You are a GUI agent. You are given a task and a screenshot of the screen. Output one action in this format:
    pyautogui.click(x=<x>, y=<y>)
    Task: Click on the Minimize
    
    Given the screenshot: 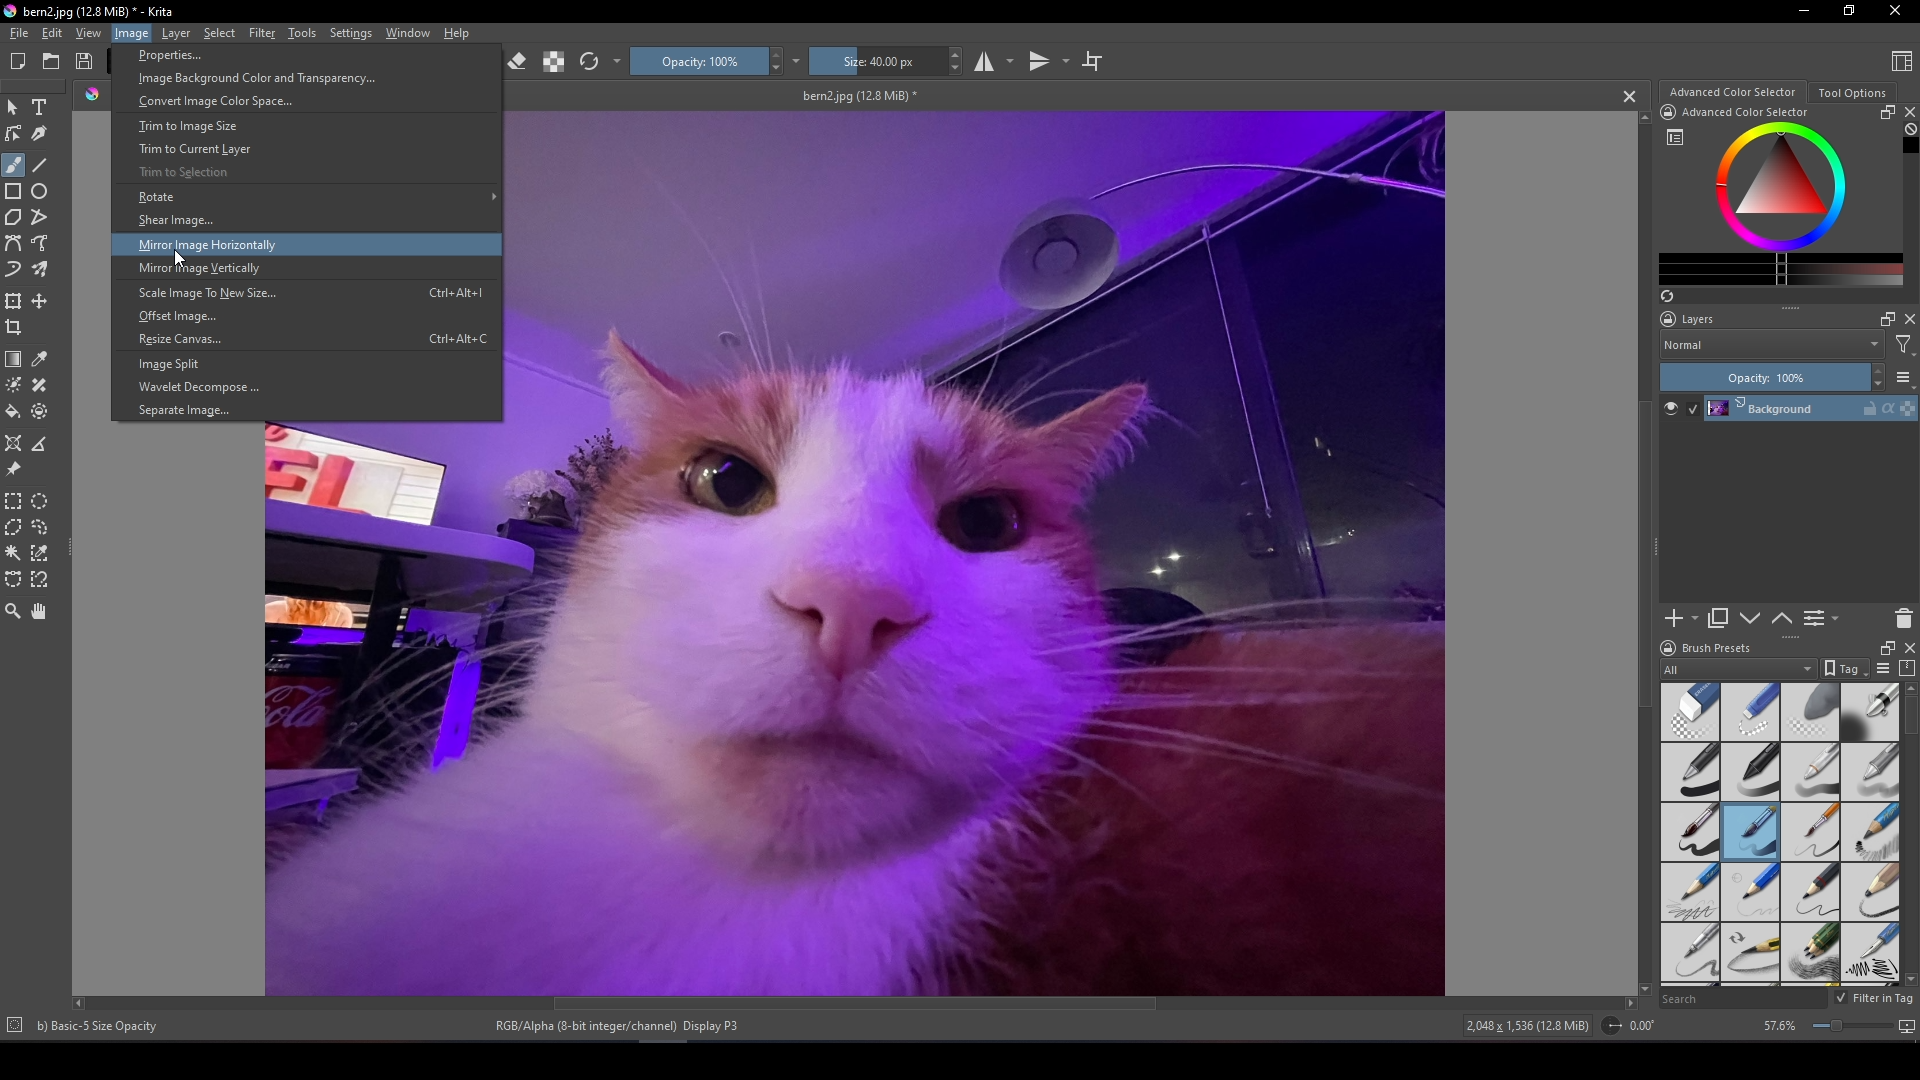 What is the action you would take?
    pyautogui.click(x=1803, y=11)
    